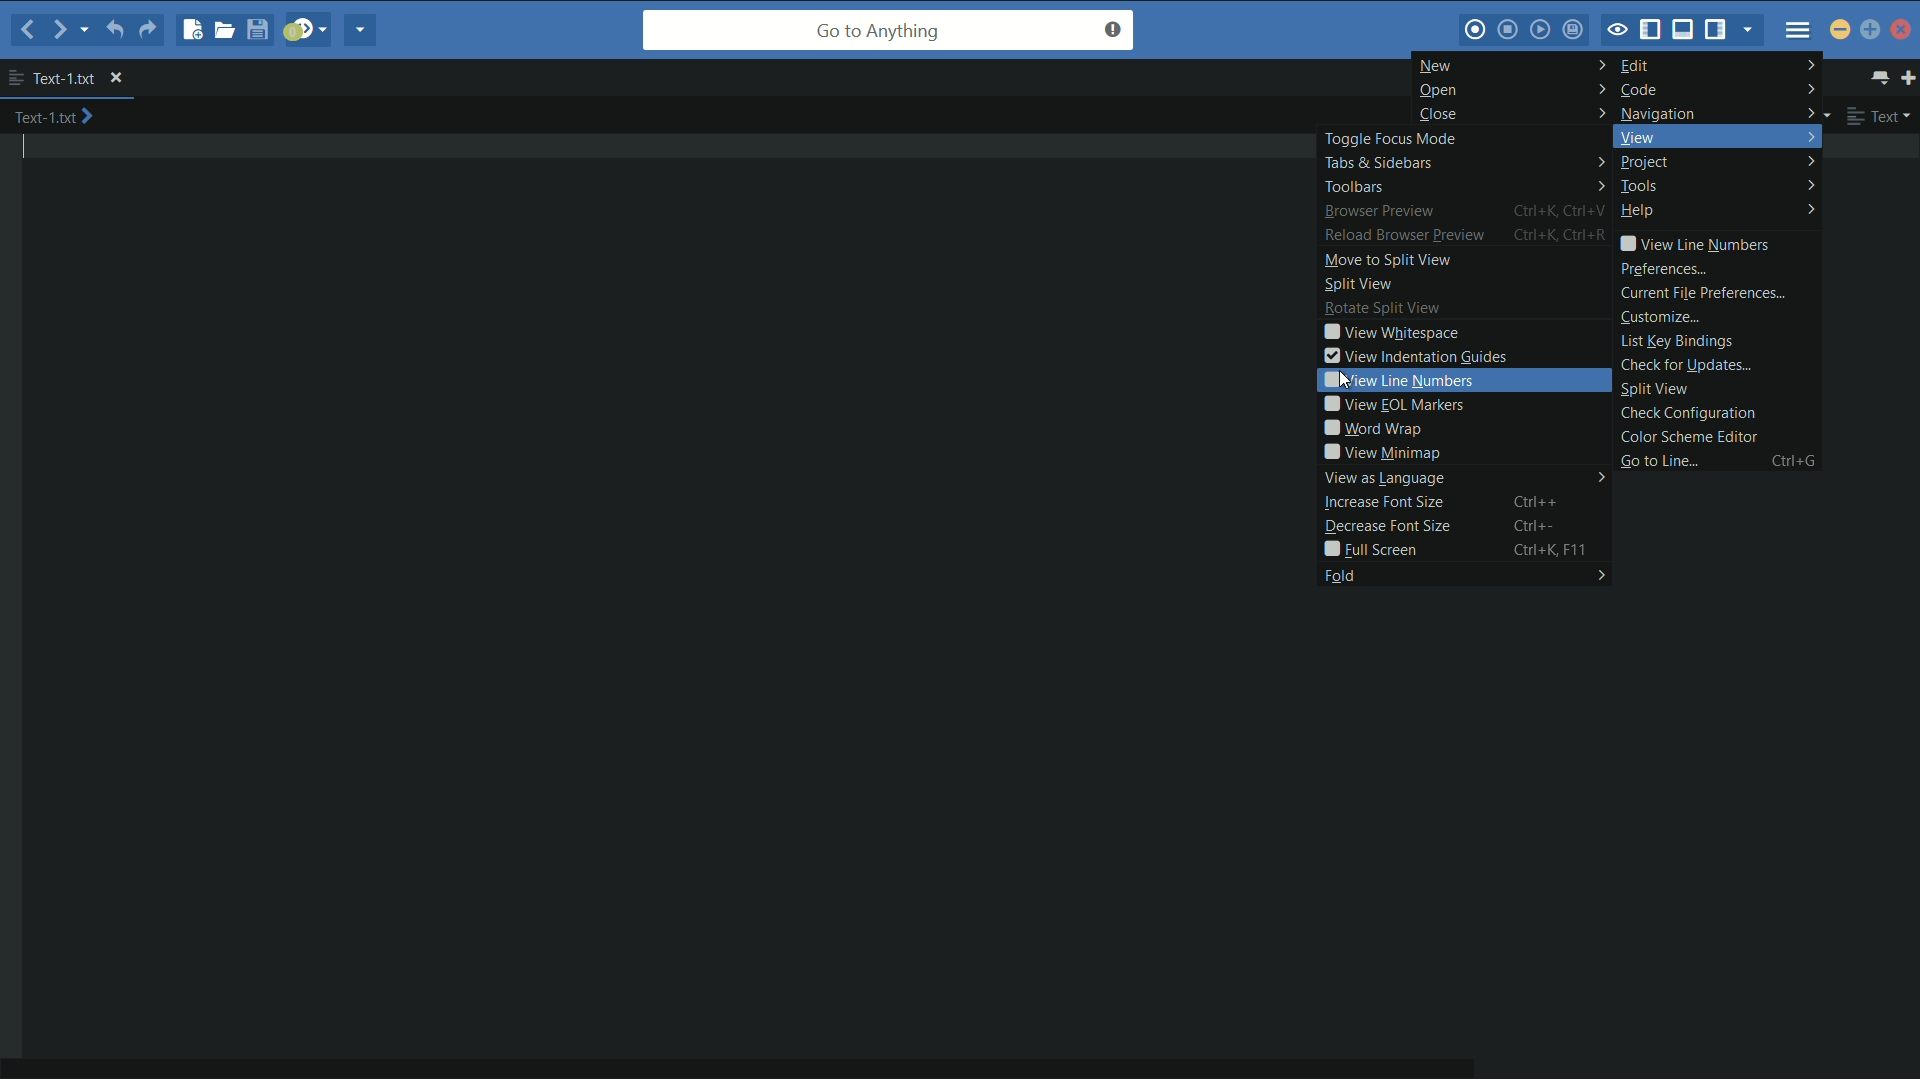 This screenshot has height=1080, width=1920. What do you see at coordinates (1691, 436) in the screenshot?
I see `color scheme editor` at bounding box center [1691, 436].